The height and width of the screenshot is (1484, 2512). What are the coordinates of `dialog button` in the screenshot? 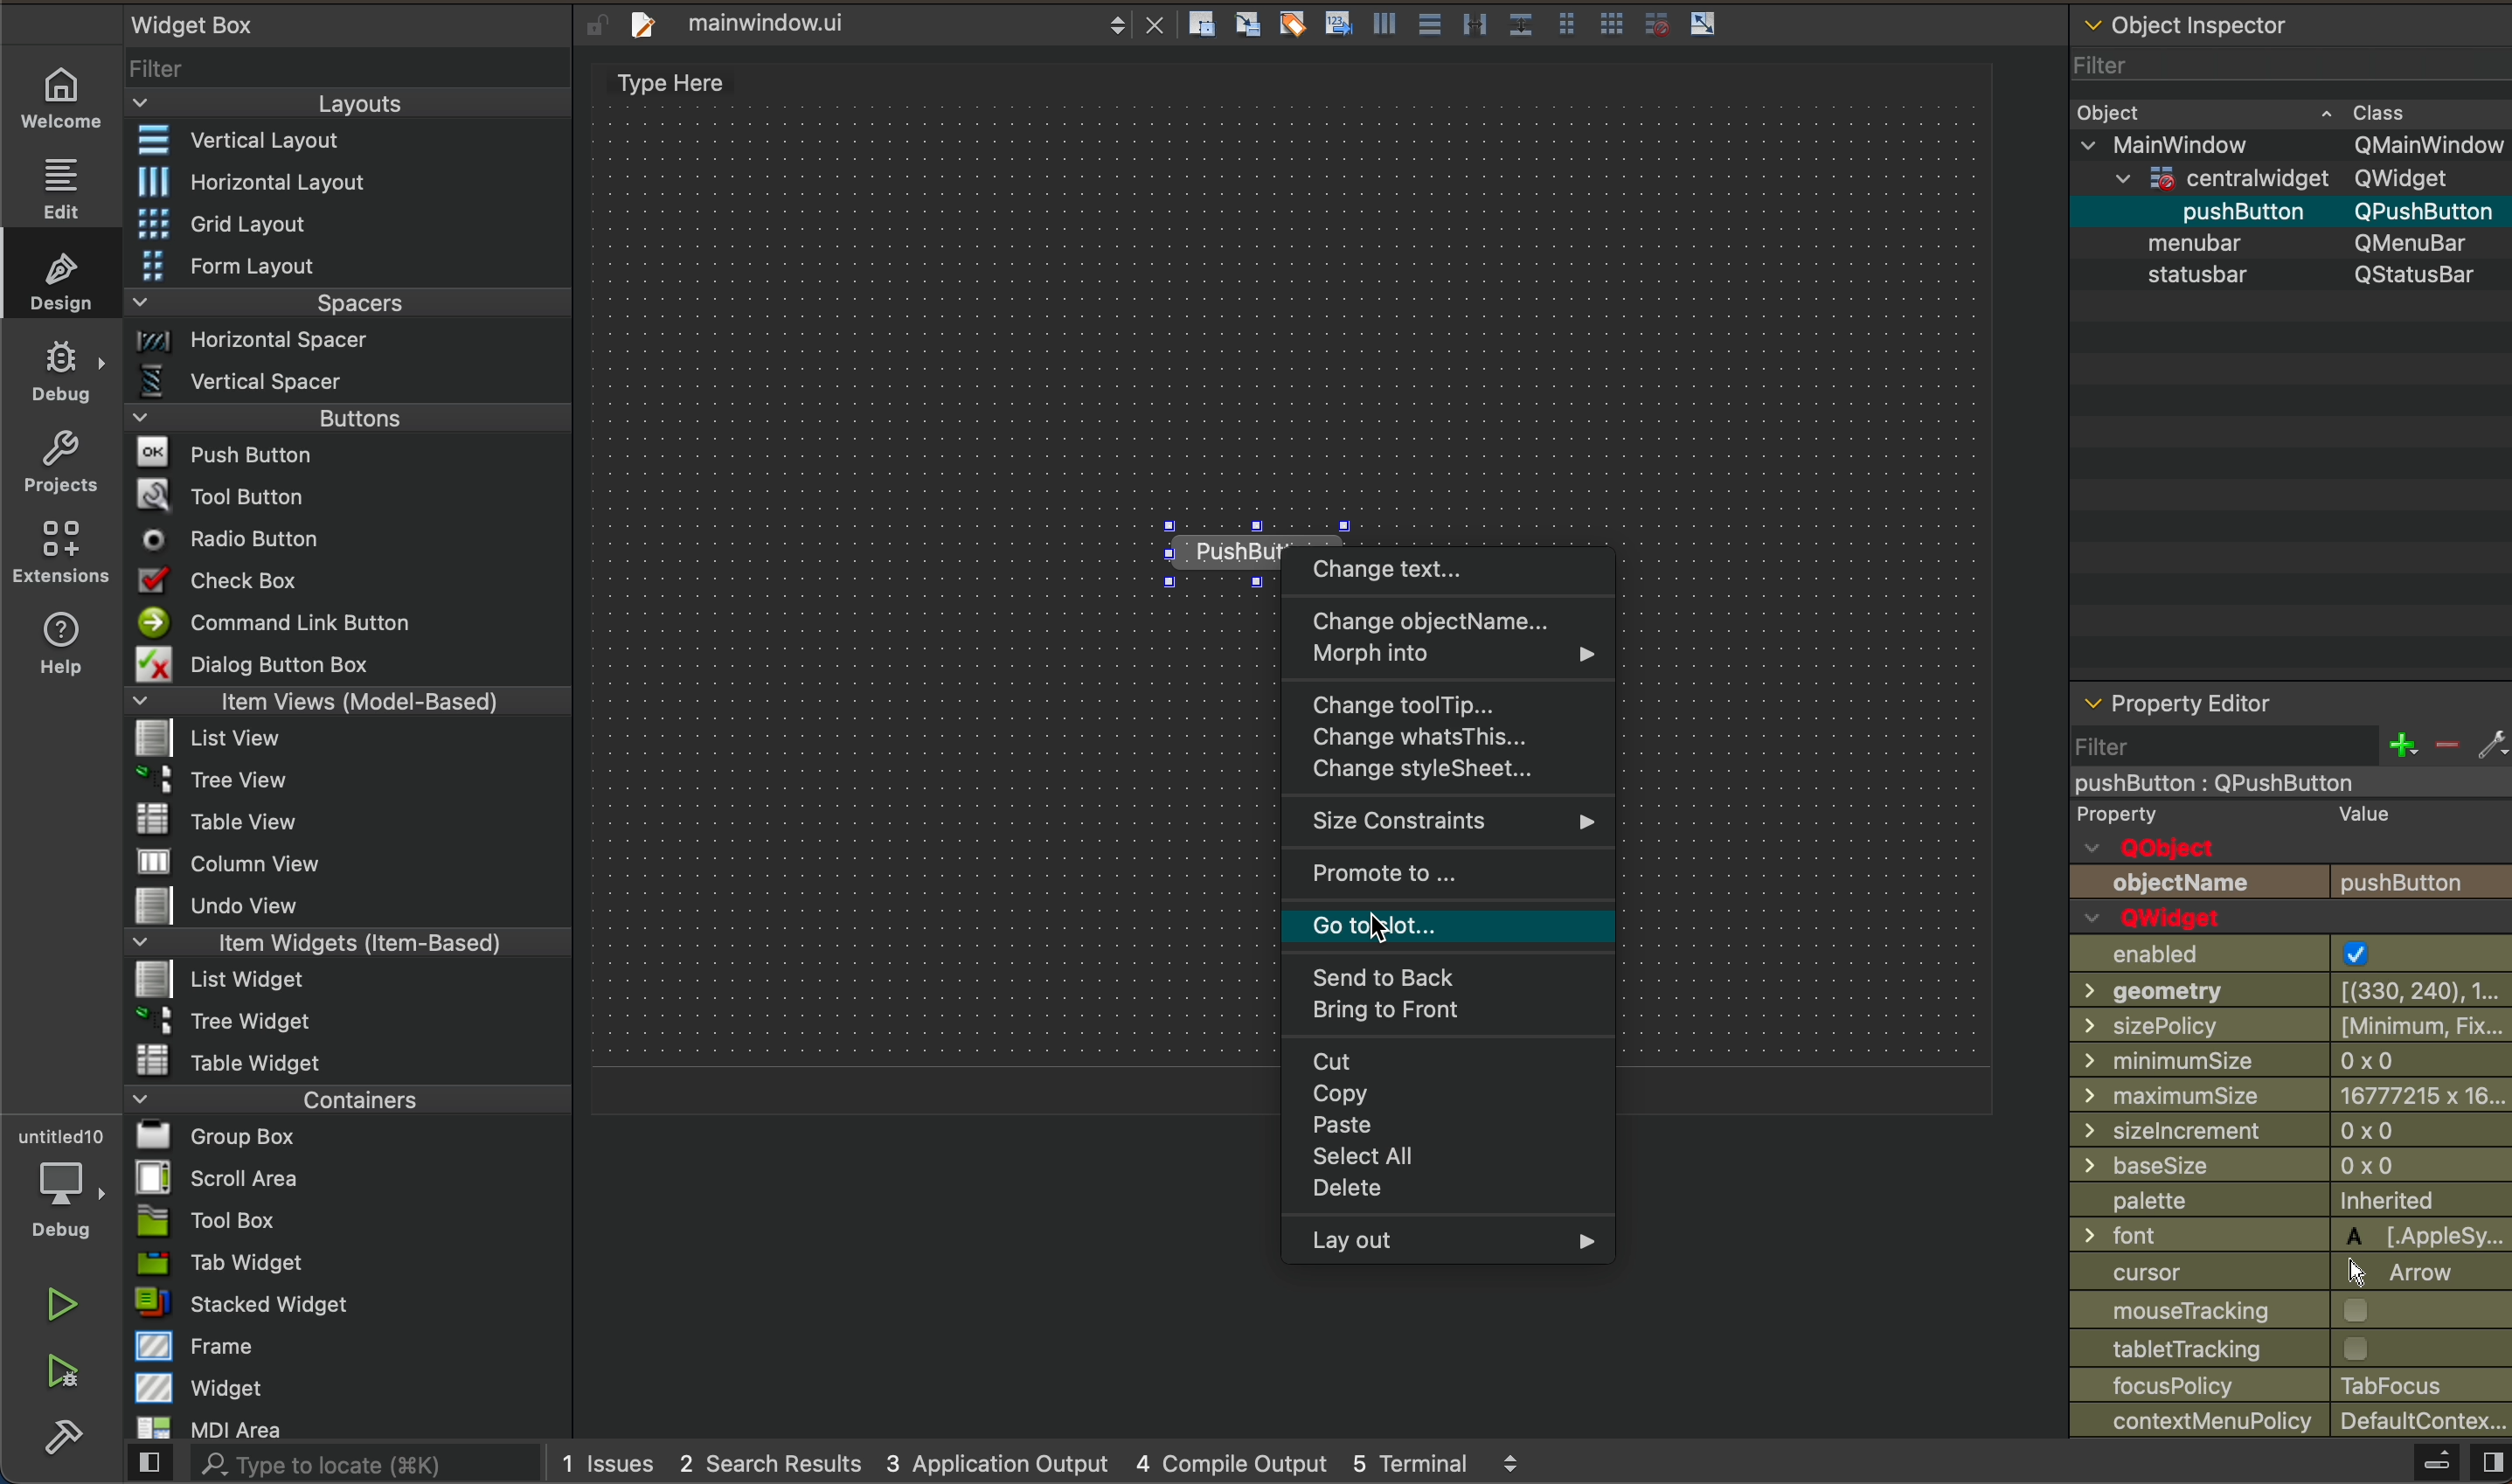 It's located at (353, 666).